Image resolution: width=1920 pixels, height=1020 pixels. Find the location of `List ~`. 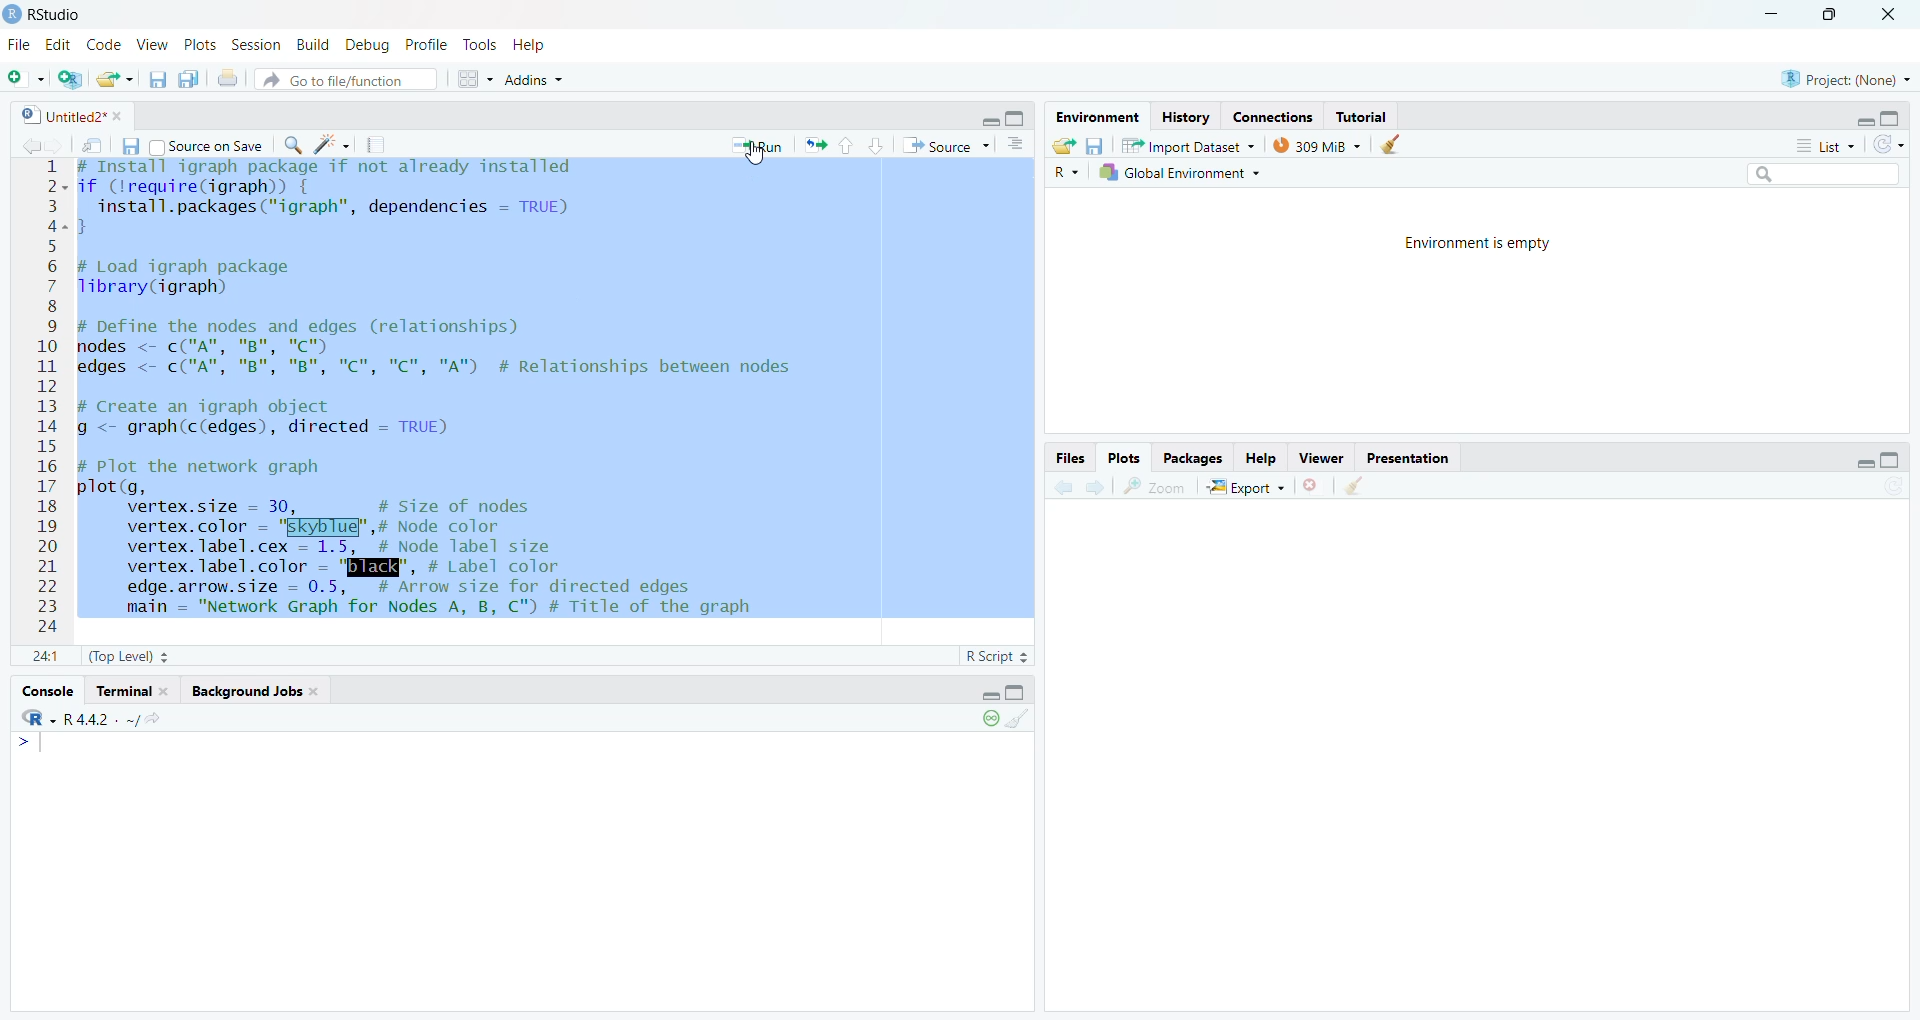

List ~ is located at coordinates (1818, 144).